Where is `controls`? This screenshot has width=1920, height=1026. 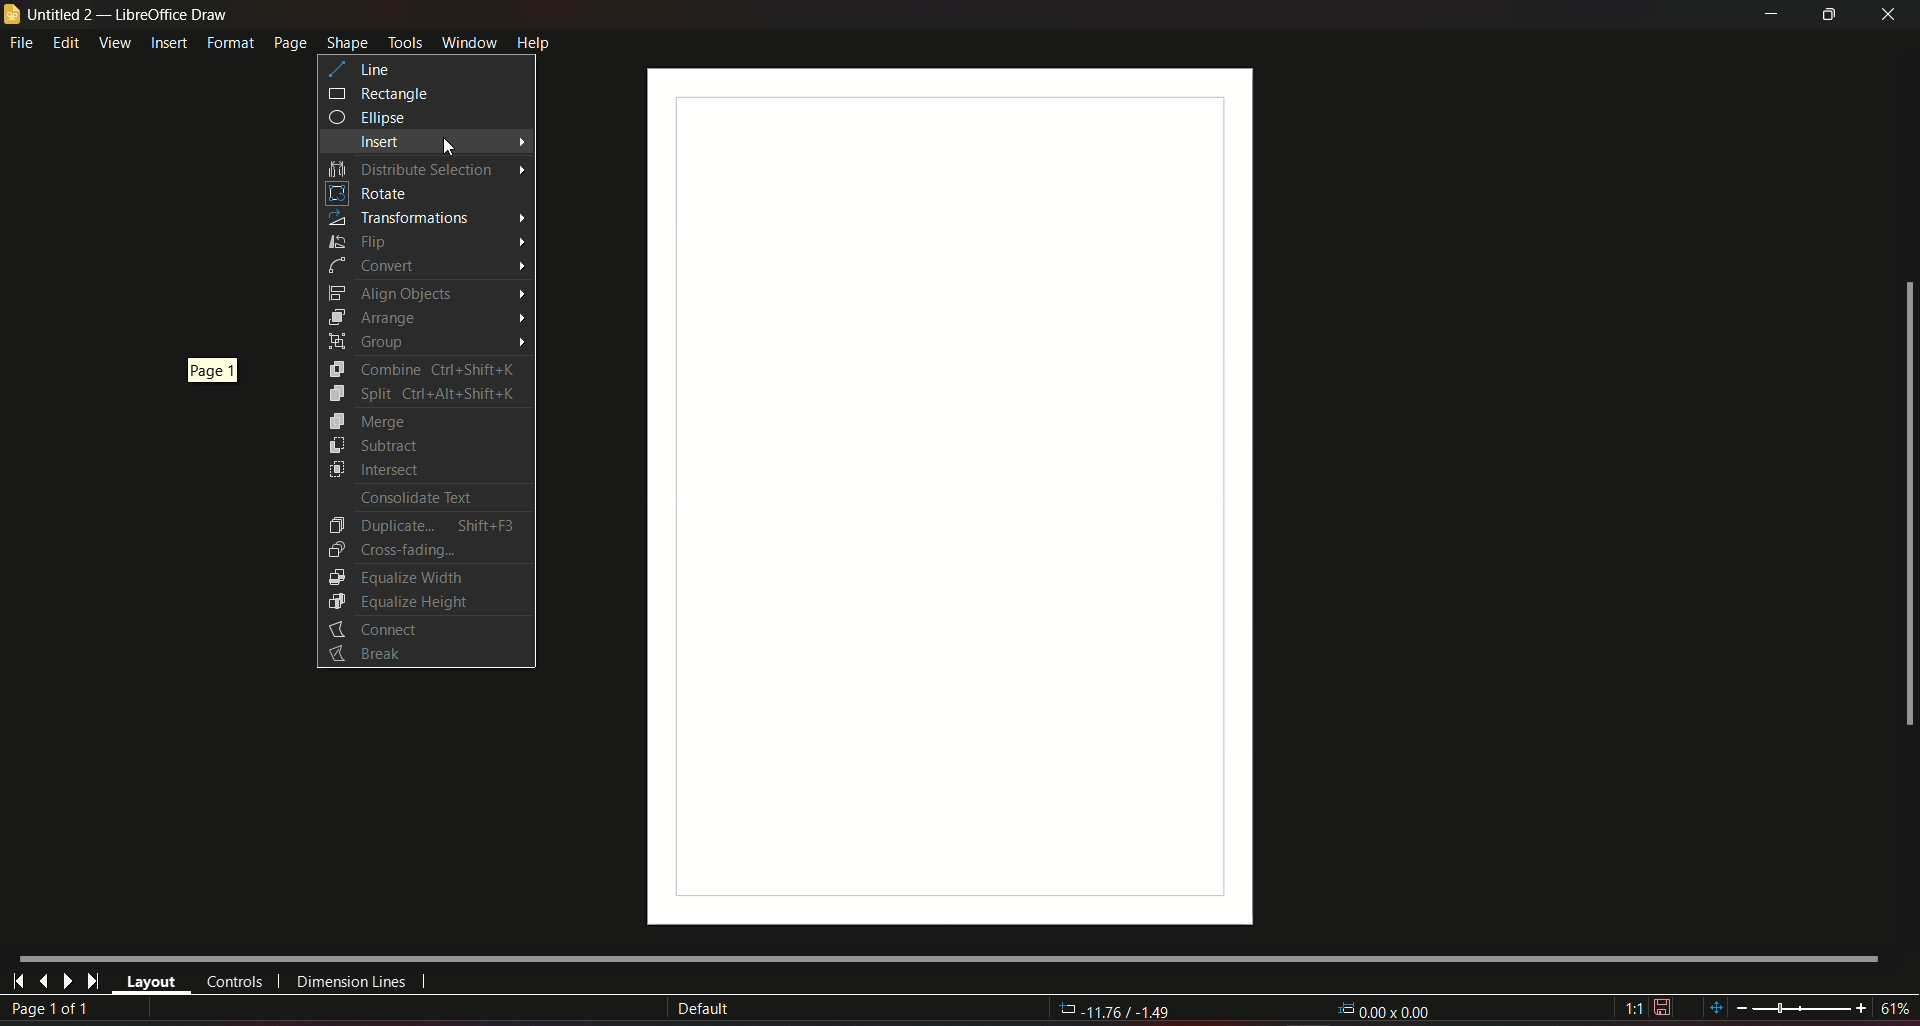
controls is located at coordinates (233, 982).